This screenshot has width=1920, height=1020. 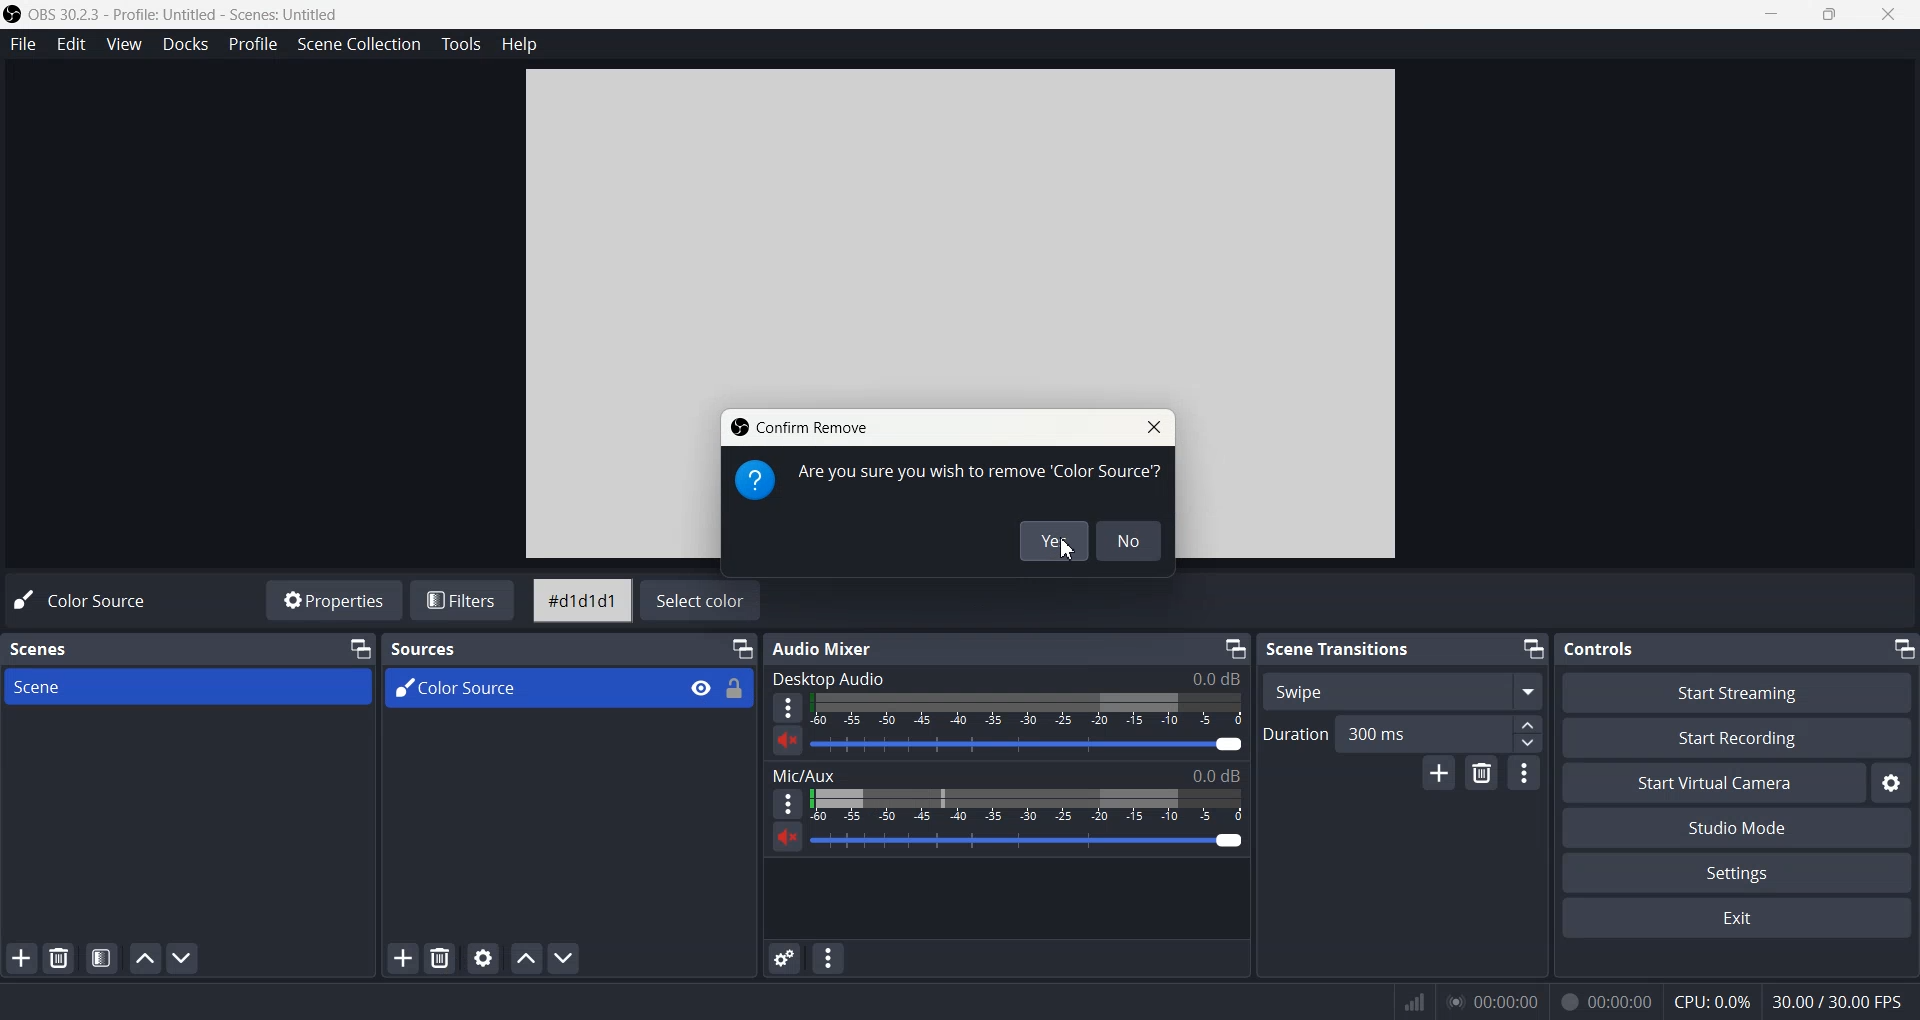 What do you see at coordinates (1235, 647) in the screenshot?
I see `Minimize` at bounding box center [1235, 647].